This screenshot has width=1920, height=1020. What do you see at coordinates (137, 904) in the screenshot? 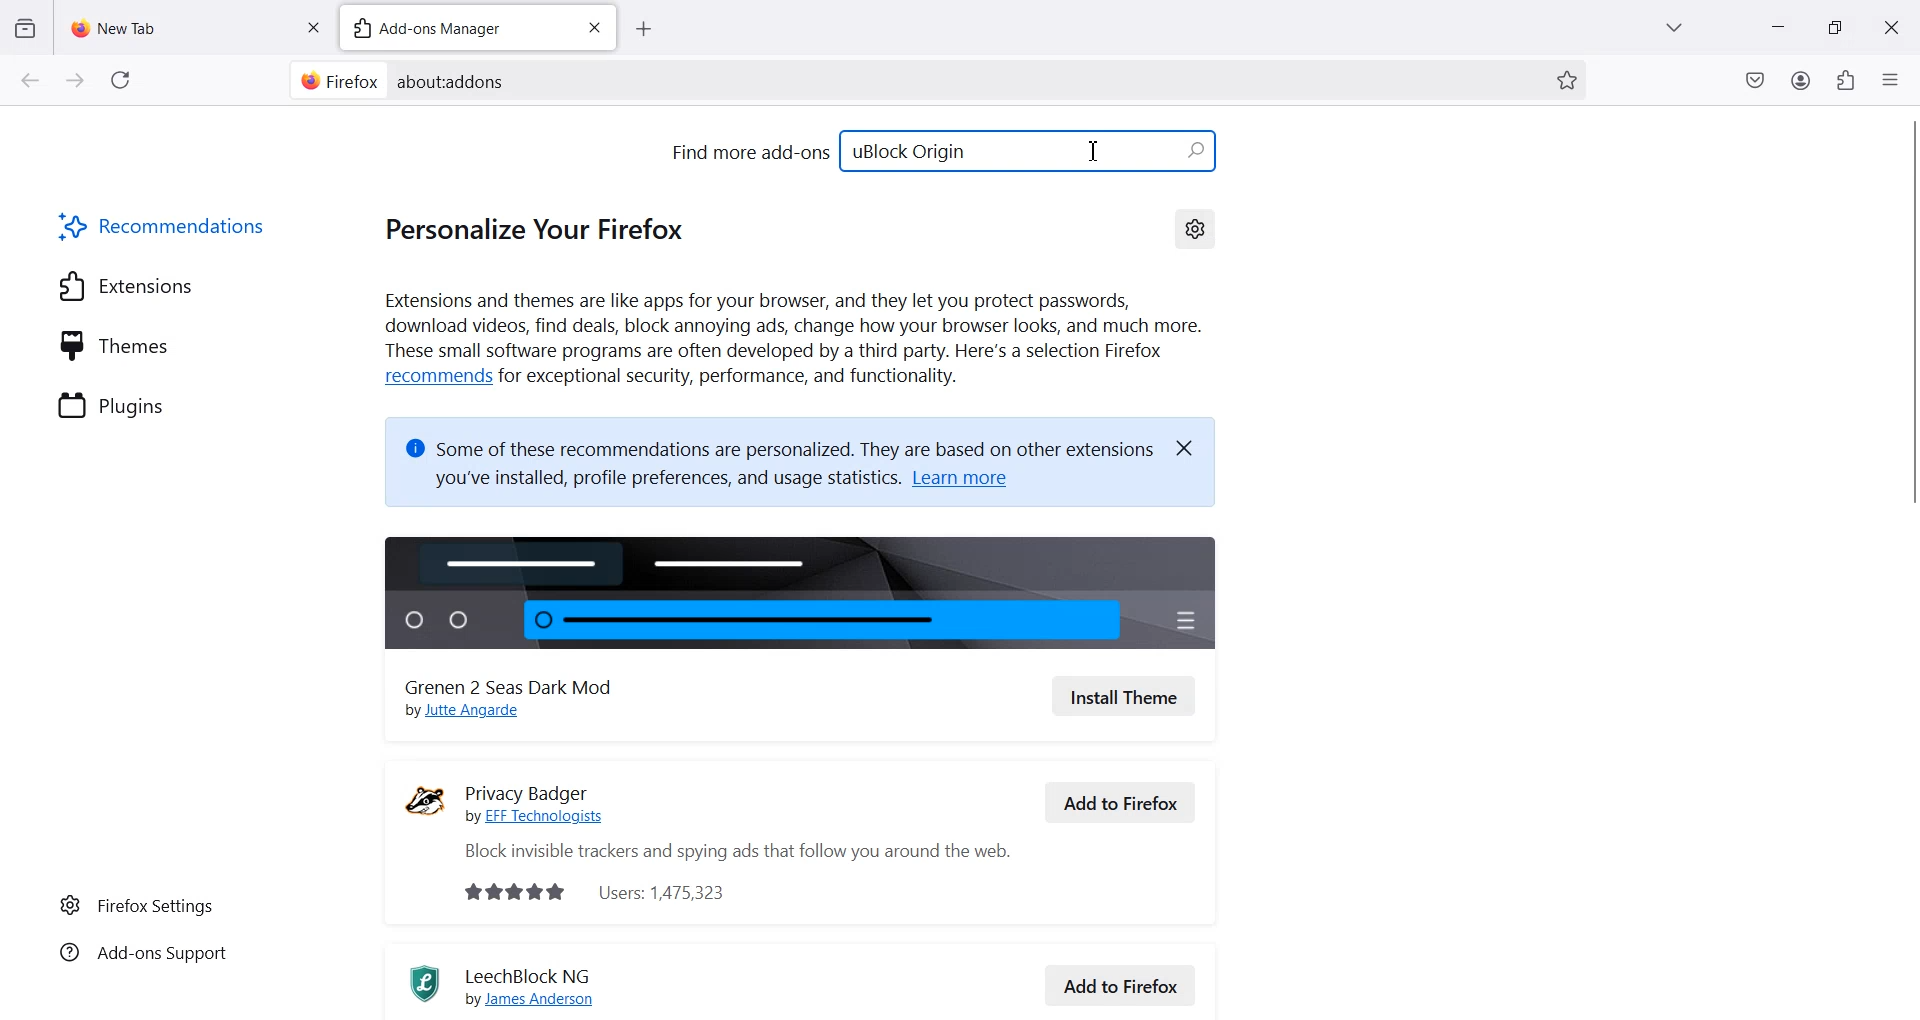
I see `Firefox Settings` at bounding box center [137, 904].